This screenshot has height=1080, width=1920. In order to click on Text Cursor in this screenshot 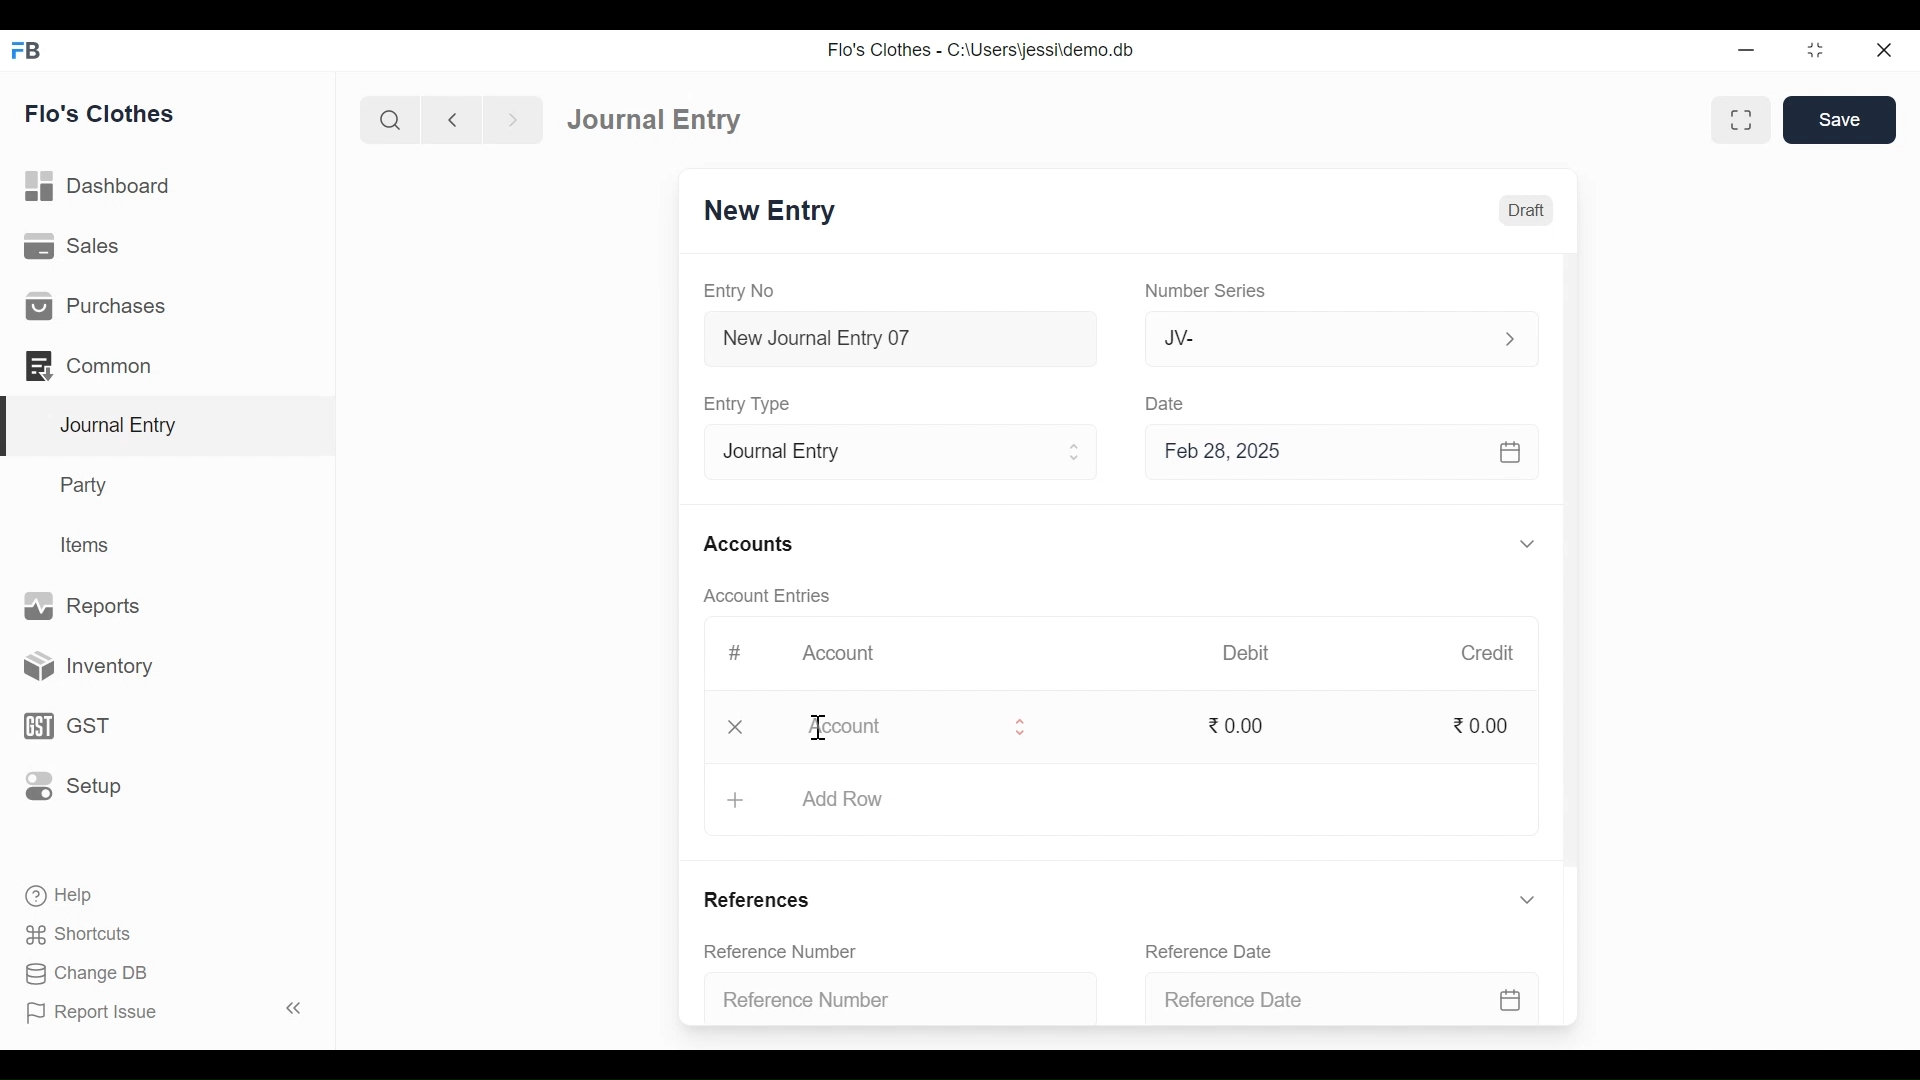, I will do `click(819, 729)`.